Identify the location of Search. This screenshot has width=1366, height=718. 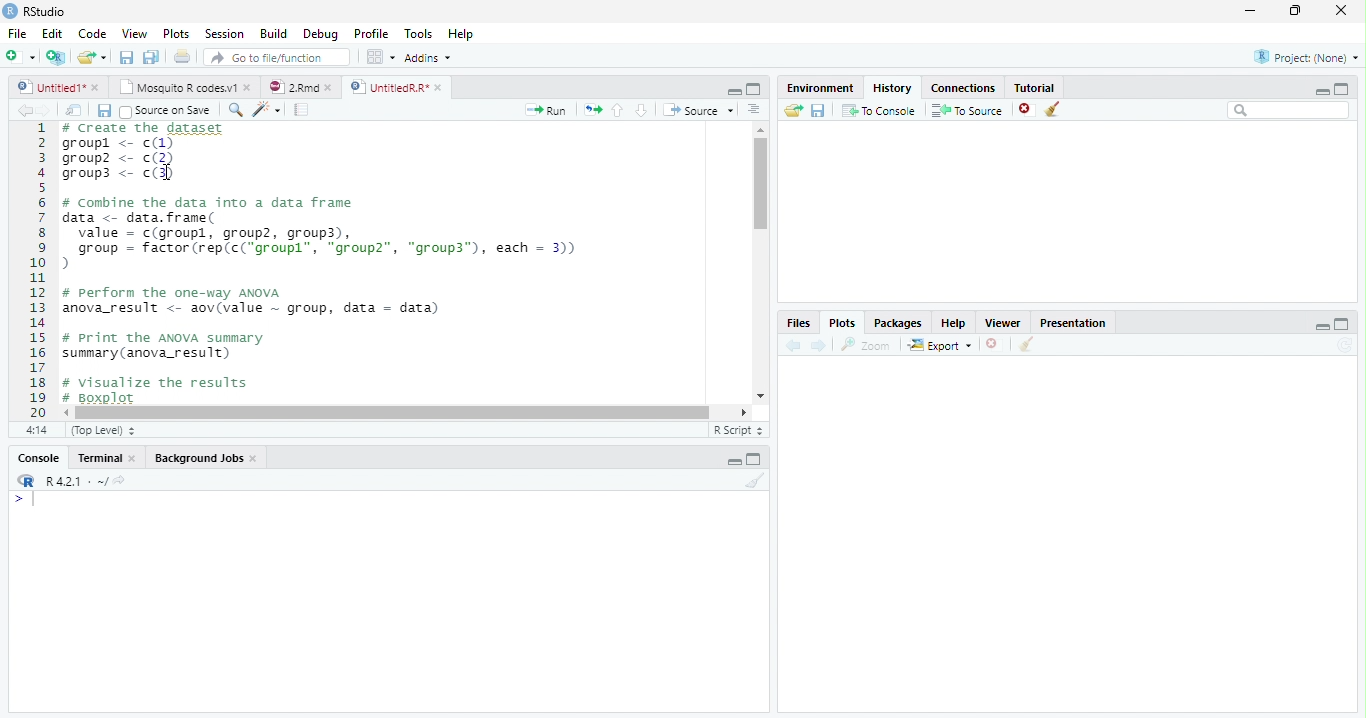
(1289, 111).